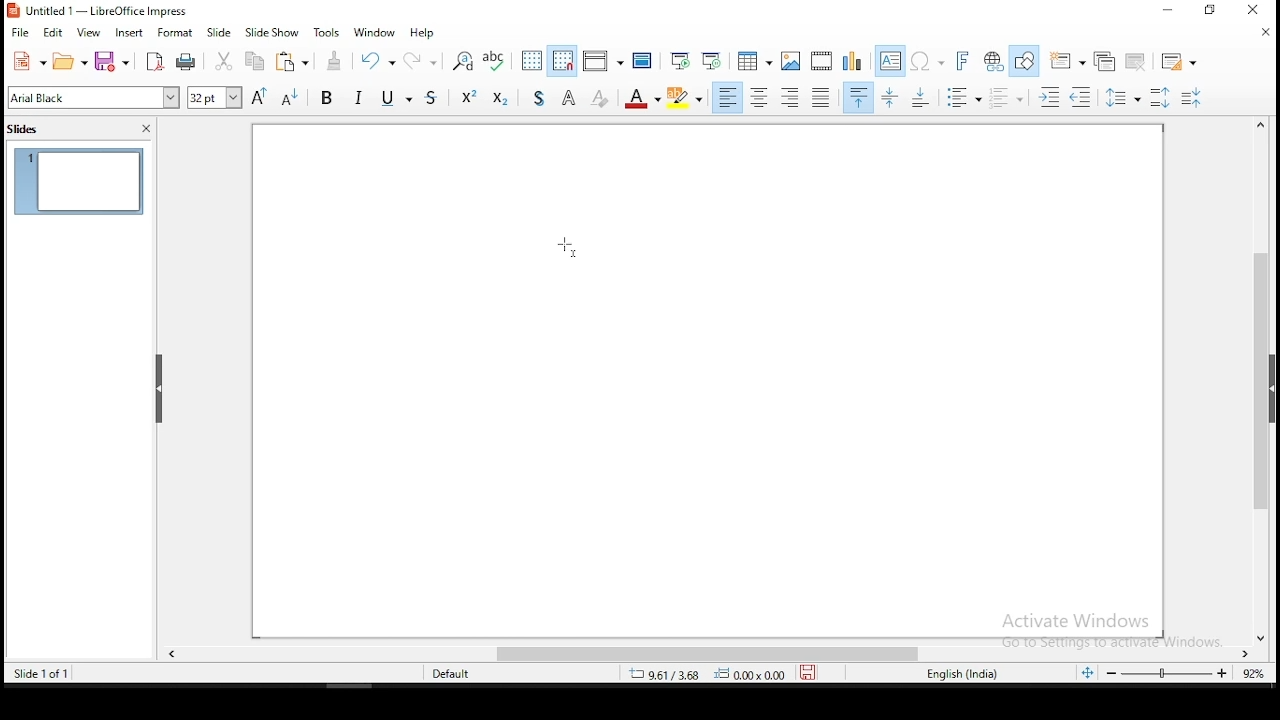 This screenshot has height=720, width=1280. What do you see at coordinates (376, 59) in the screenshot?
I see `undo` at bounding box center [376, 59].